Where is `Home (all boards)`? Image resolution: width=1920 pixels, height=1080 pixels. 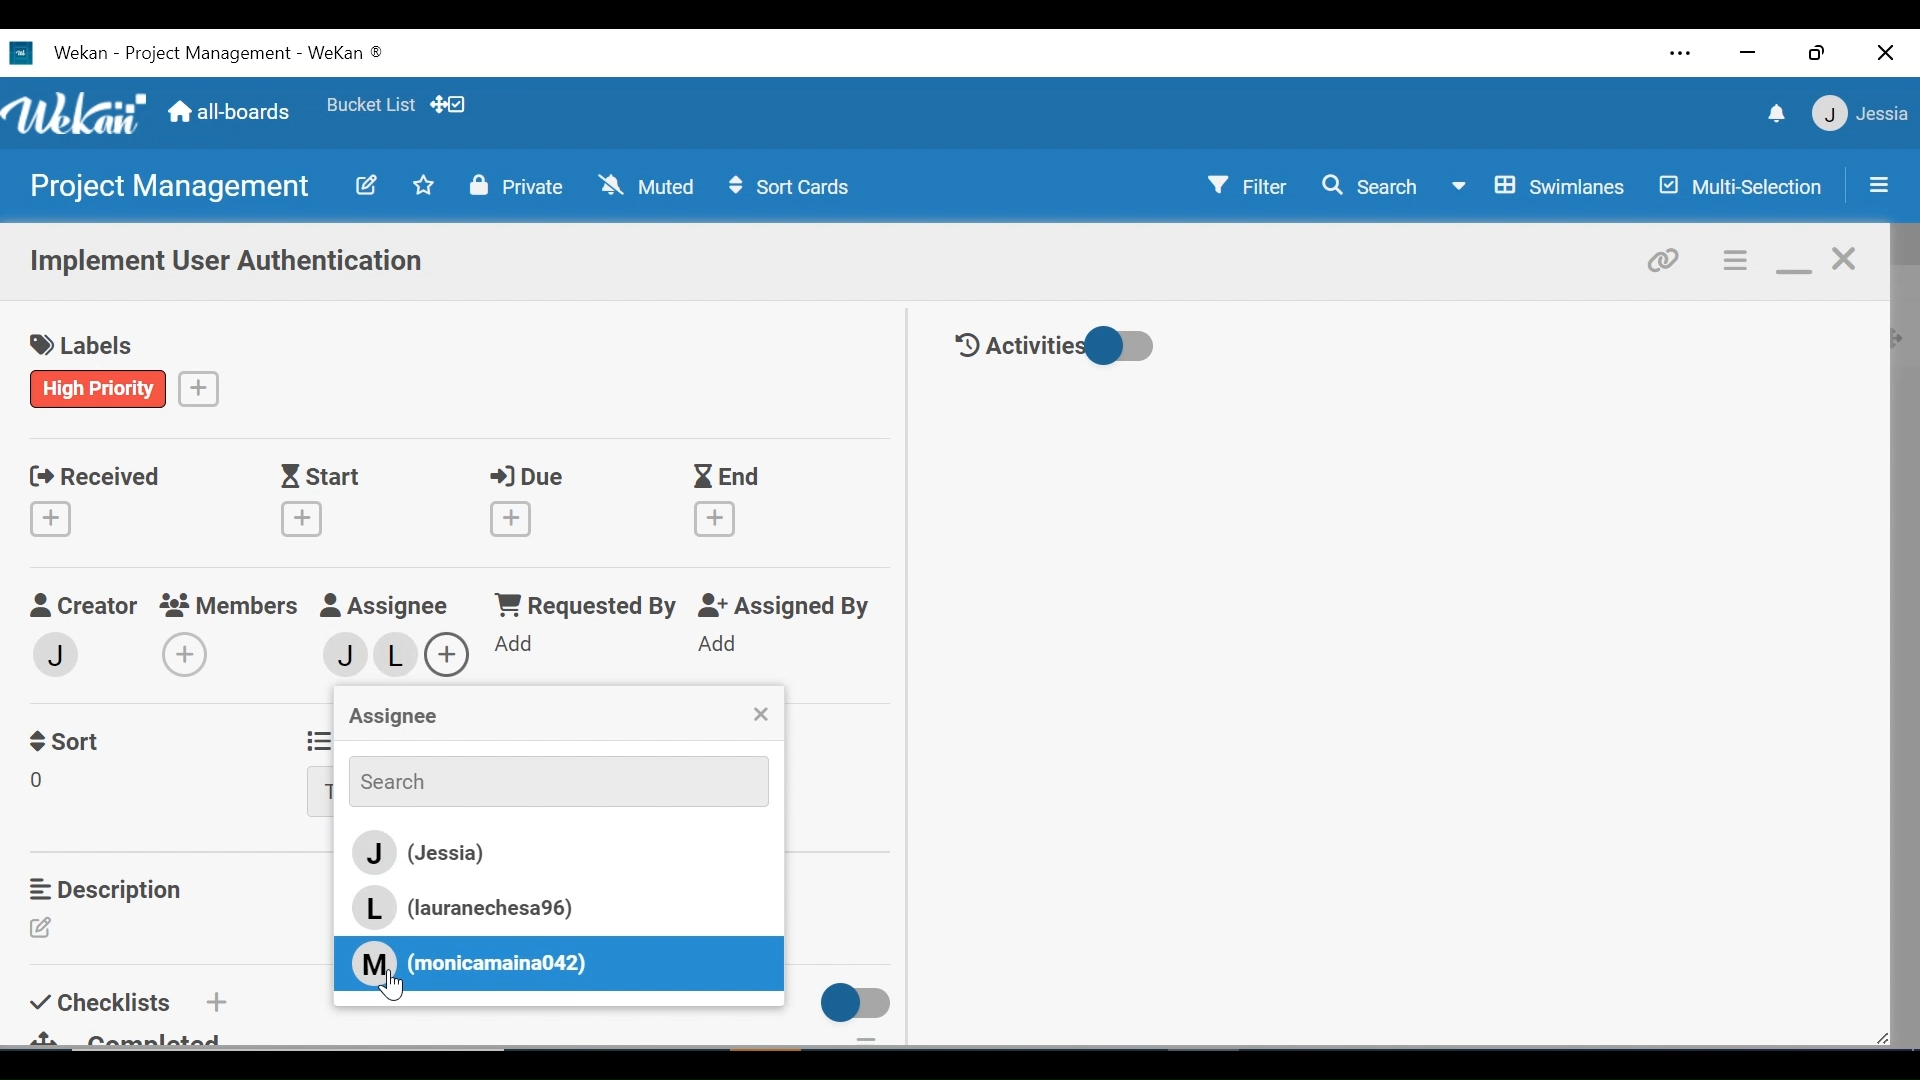 Home (all boards) is located at coordinates (230, 113).